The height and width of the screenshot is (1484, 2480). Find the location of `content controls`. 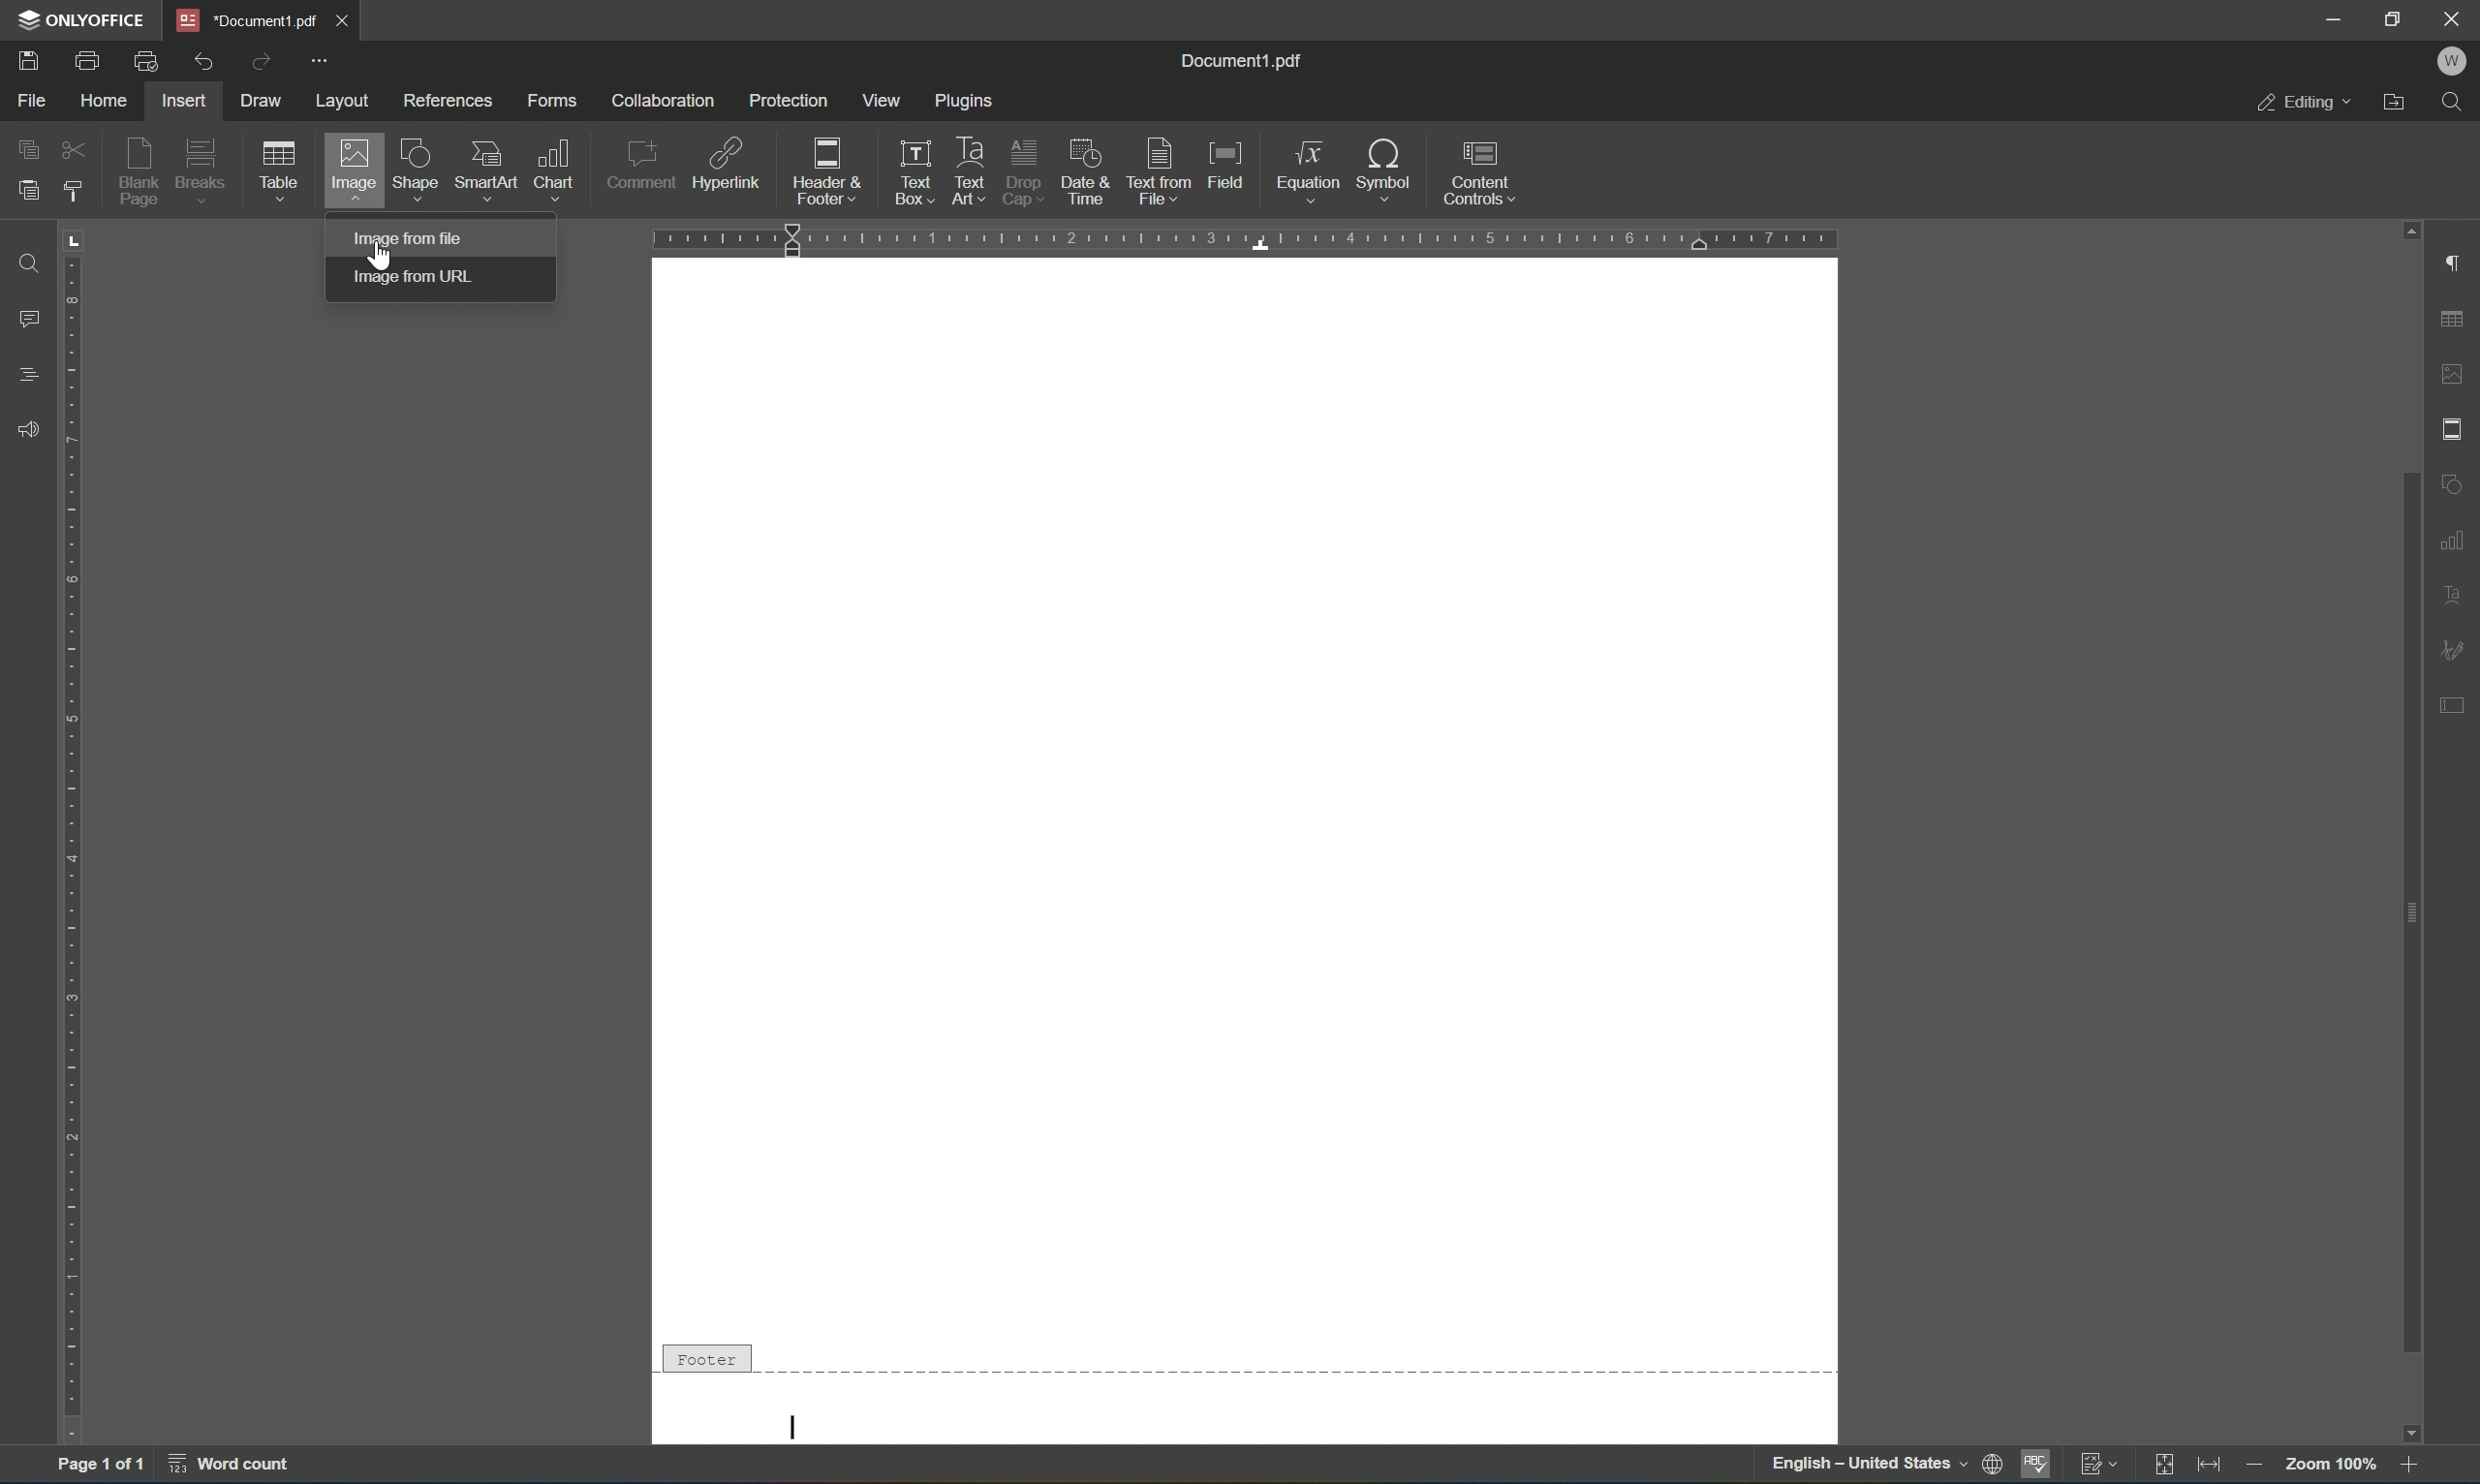

content controls is located at coordinates (1480, 172).